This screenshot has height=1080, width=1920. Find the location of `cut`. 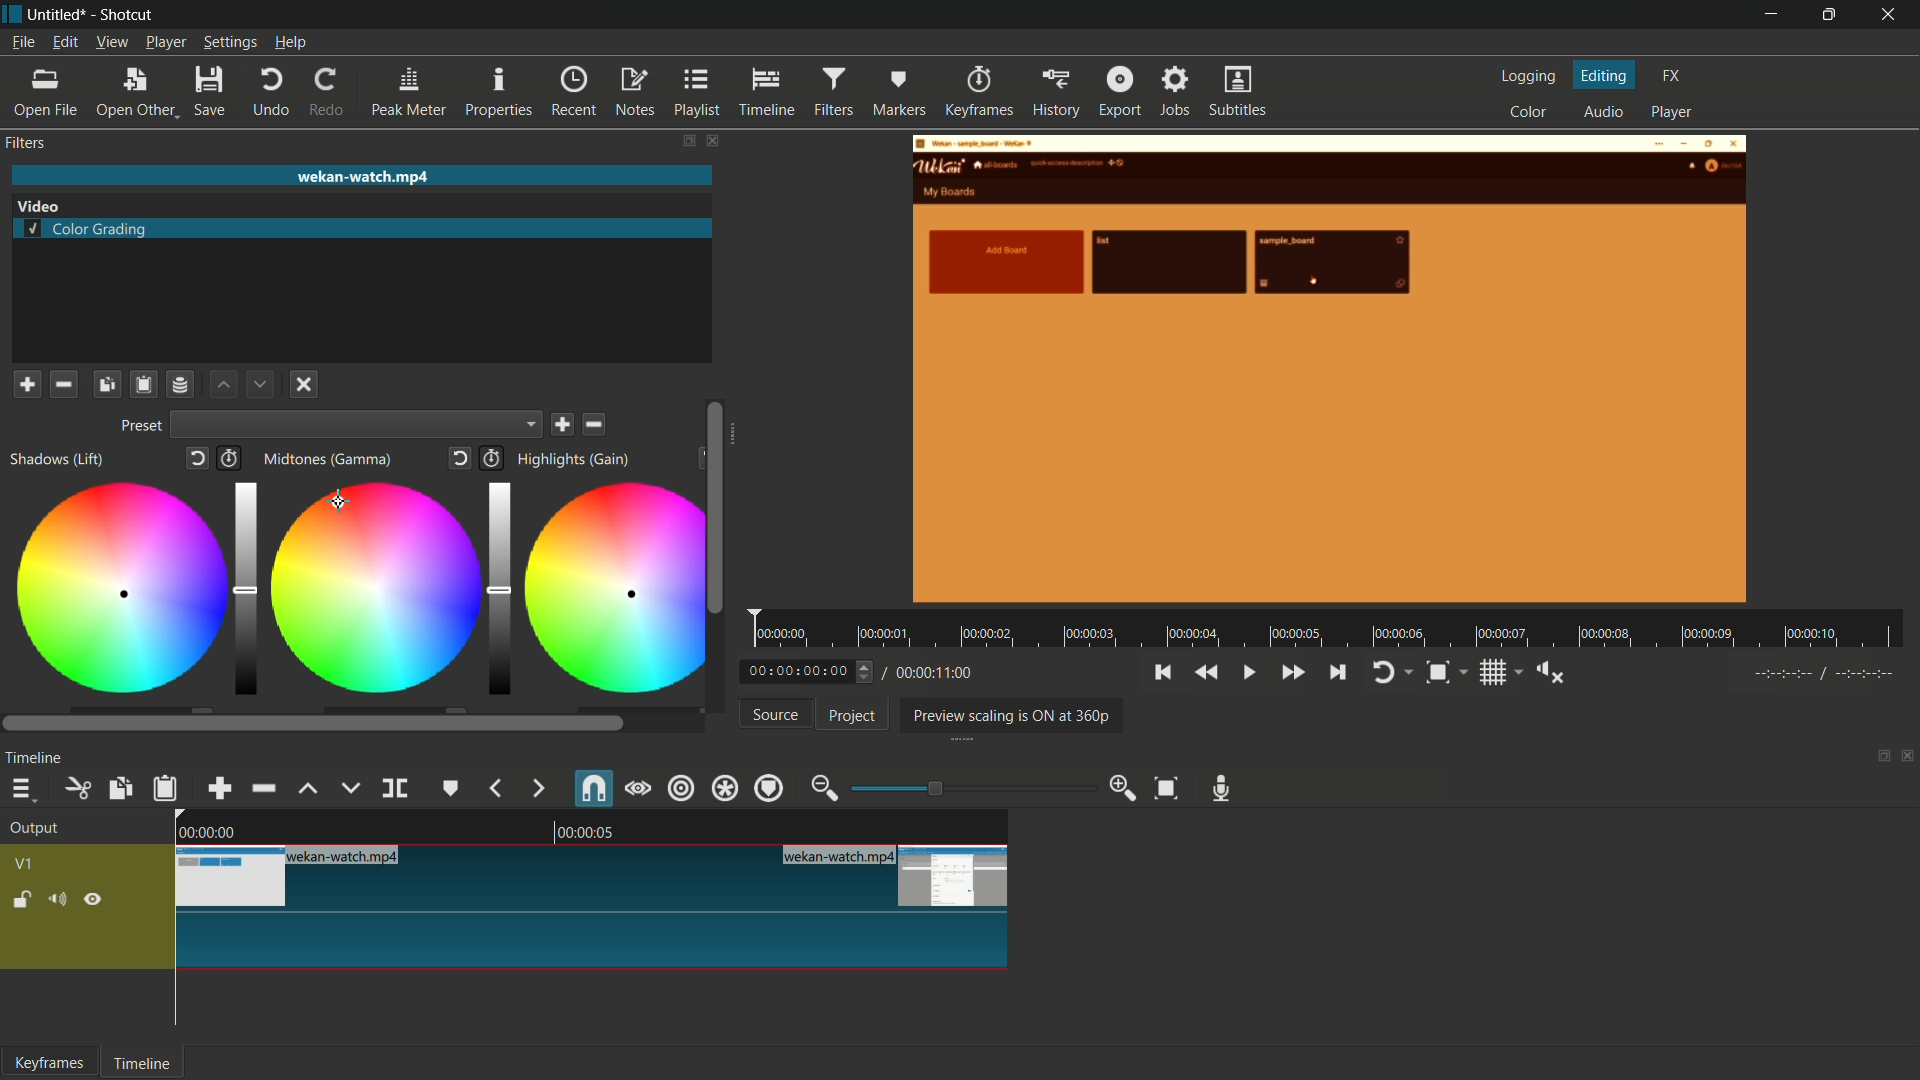

cut is located at coordinates (80, 788).